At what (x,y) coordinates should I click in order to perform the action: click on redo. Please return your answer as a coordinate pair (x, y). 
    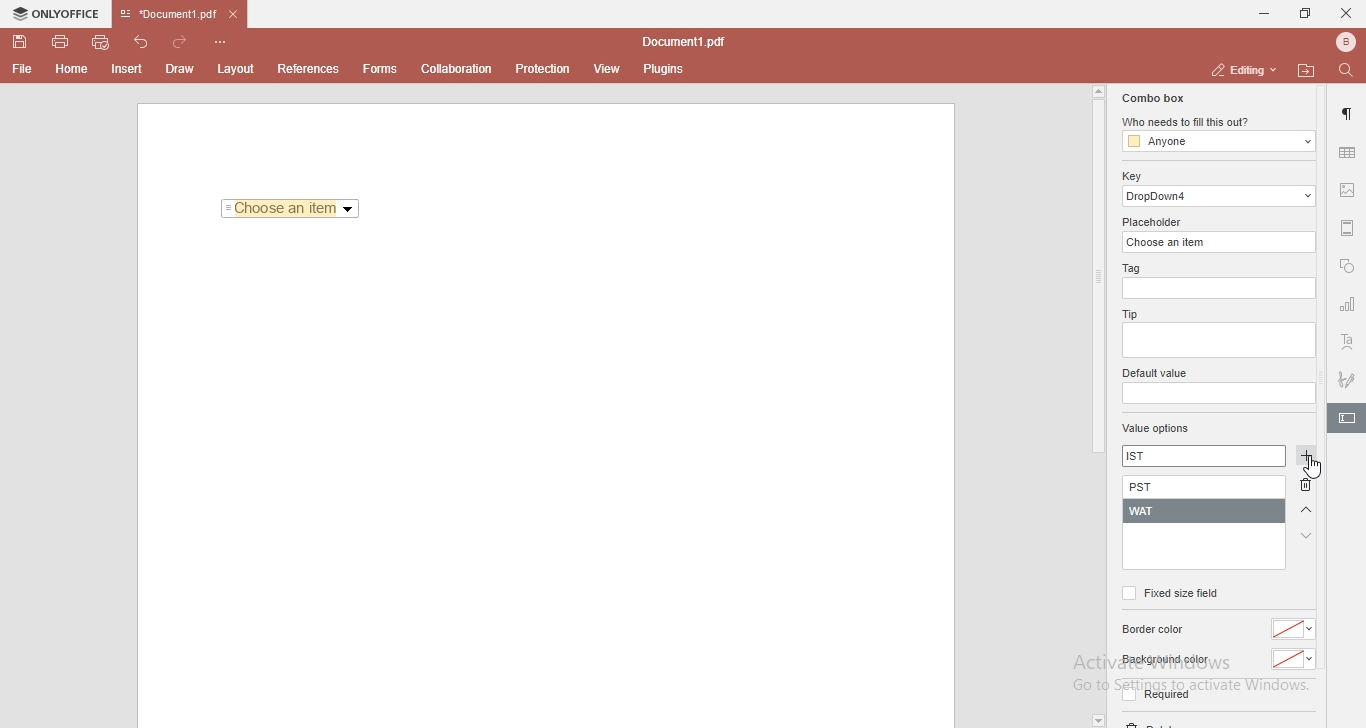
    Looking at the image, I should click on (184, 38).